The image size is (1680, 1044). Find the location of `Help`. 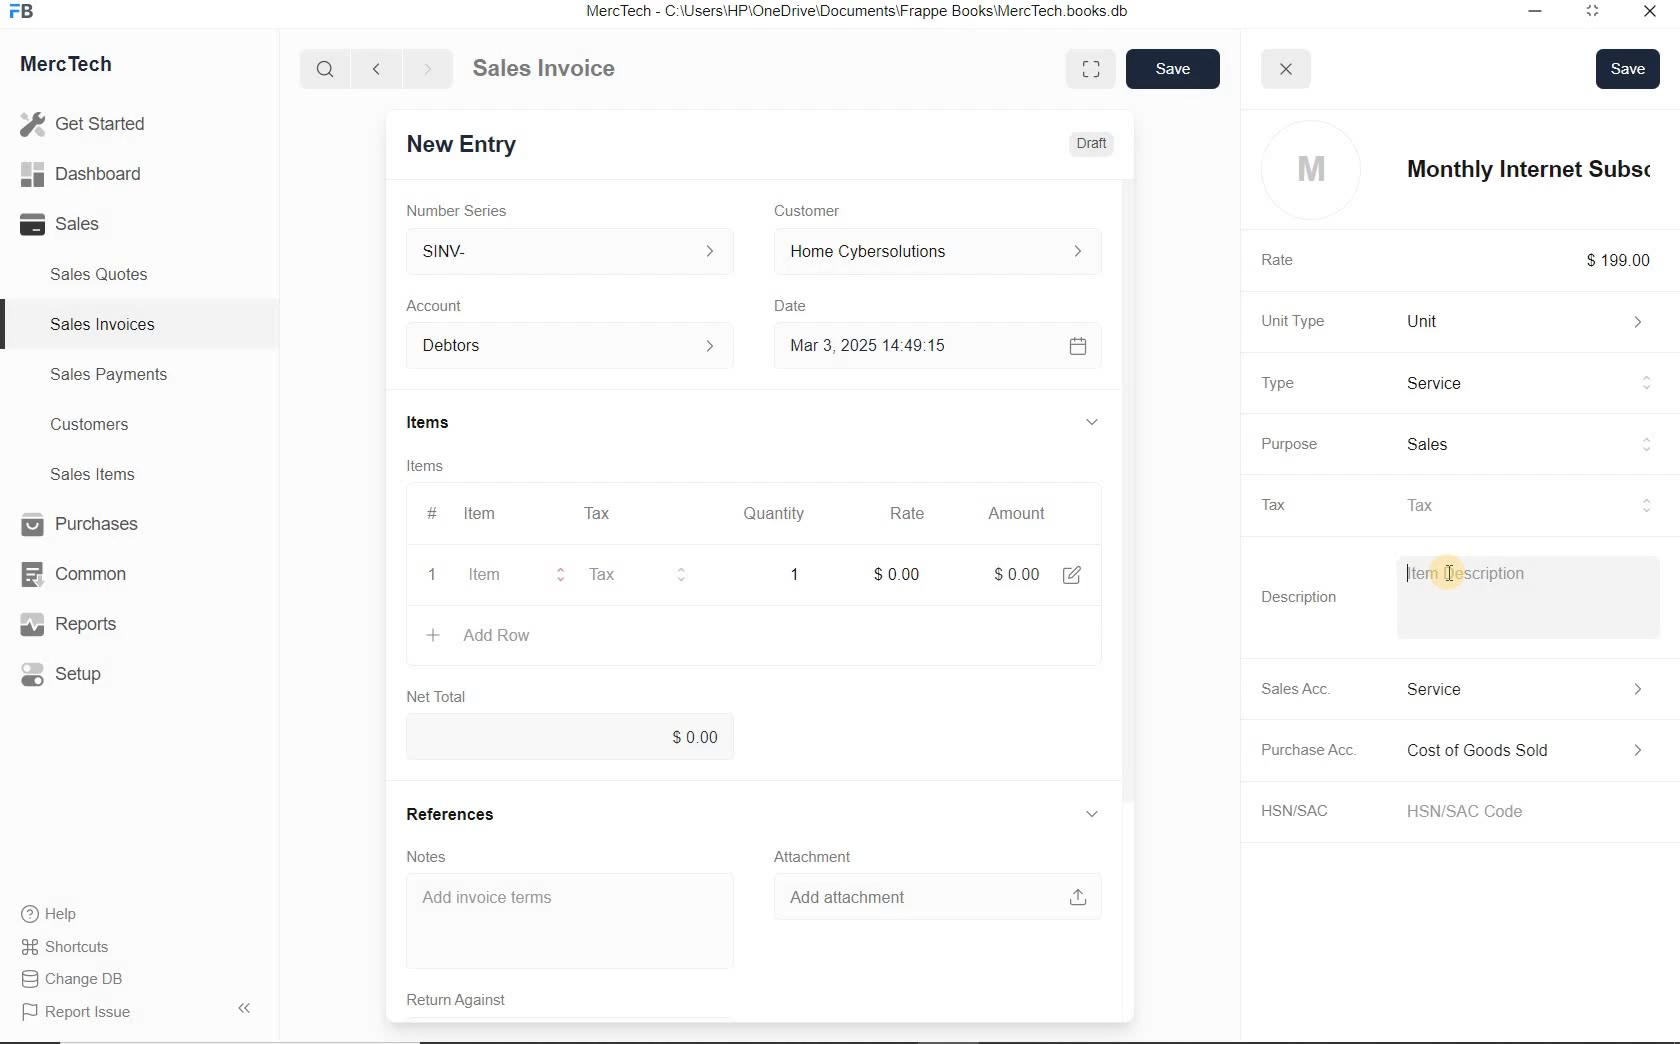

Help is located at coordinates (60, 914).